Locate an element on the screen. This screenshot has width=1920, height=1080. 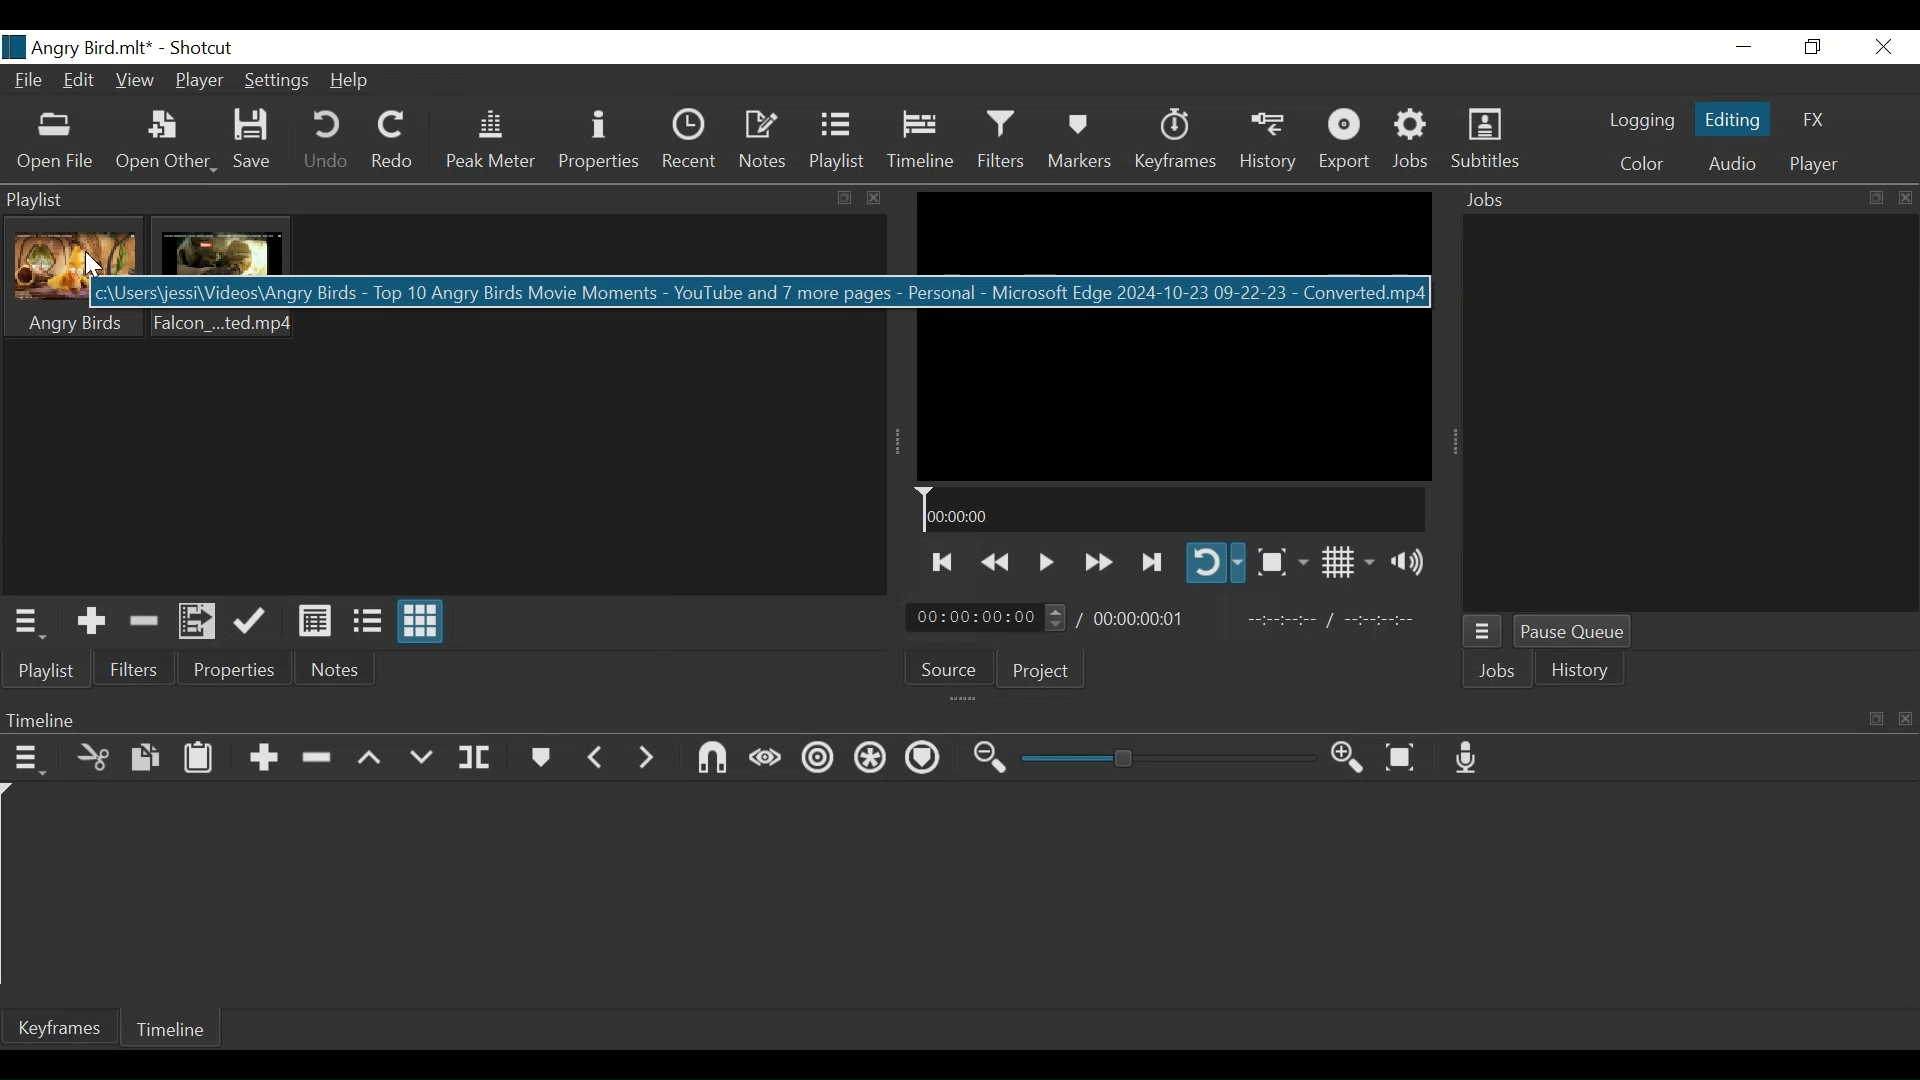
Toggle display grid on player is located at coordinates (1346, 563).